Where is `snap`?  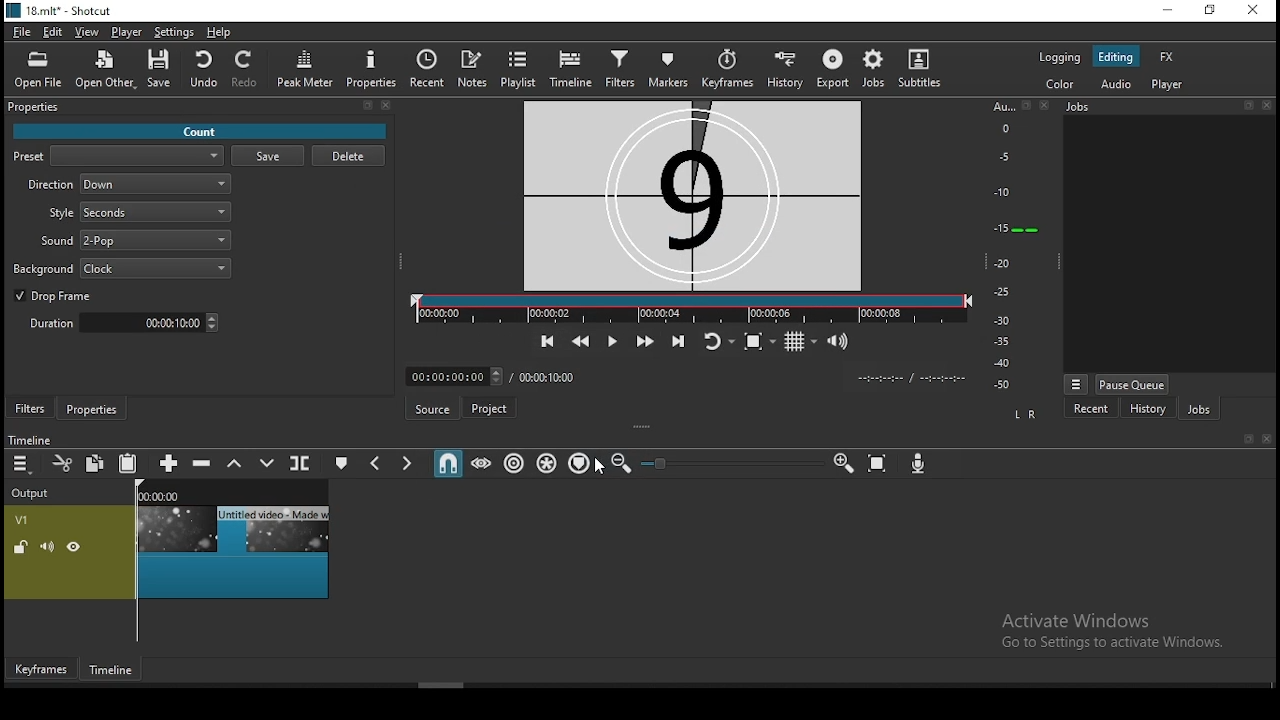
snap is located at coordinates (451, 466).